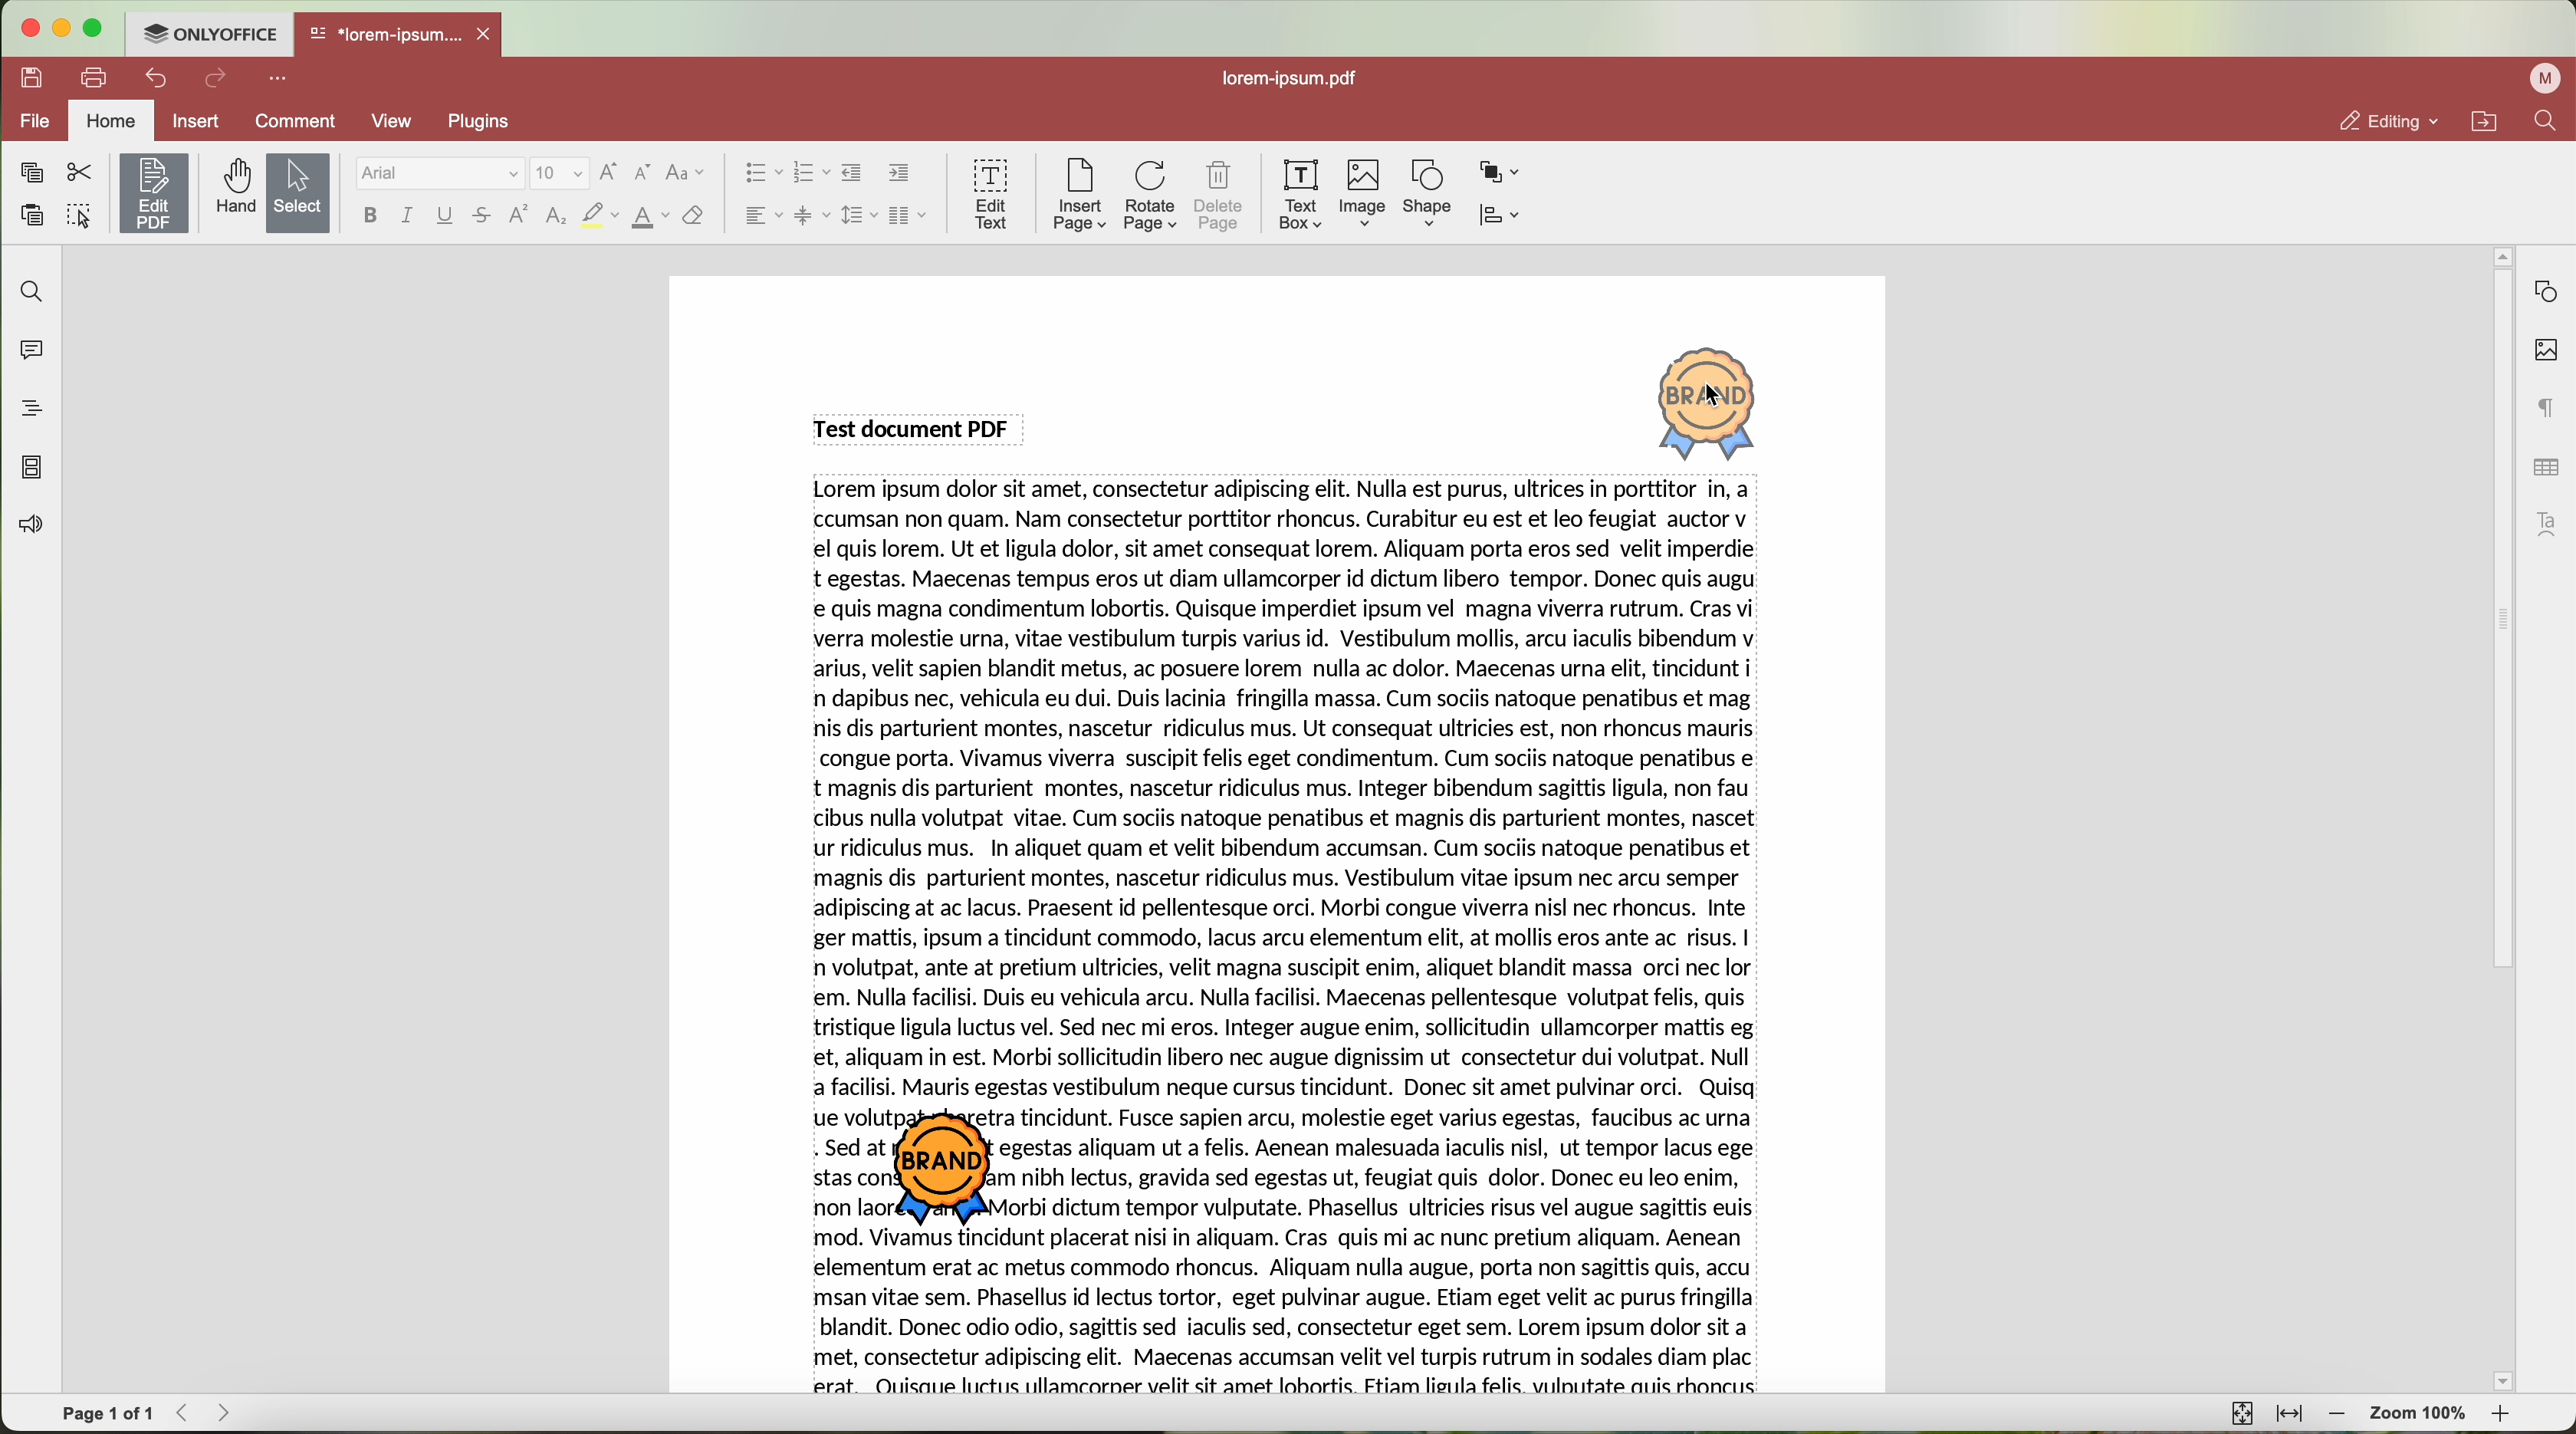 Image resolution: width=2576 pixels, height=1434 pixels. Describe the element at coordinates (694, 217) in the screenshot. I see `clear style` at that location.